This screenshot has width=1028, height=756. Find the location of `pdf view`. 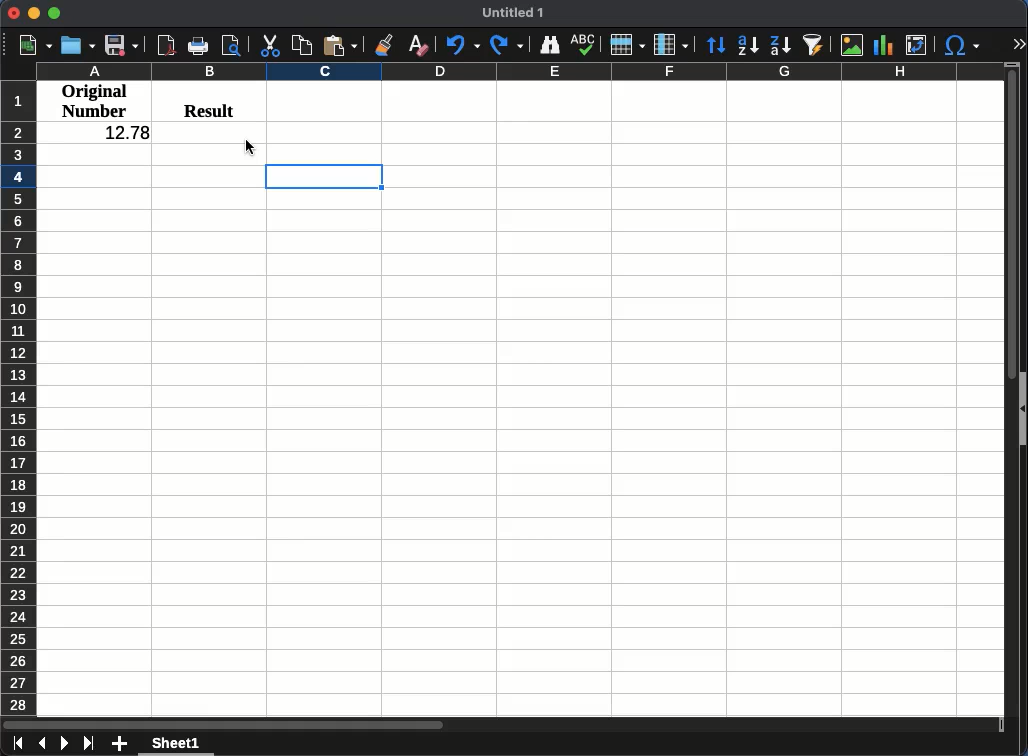

pdf view is located at coordinates (166, 44).